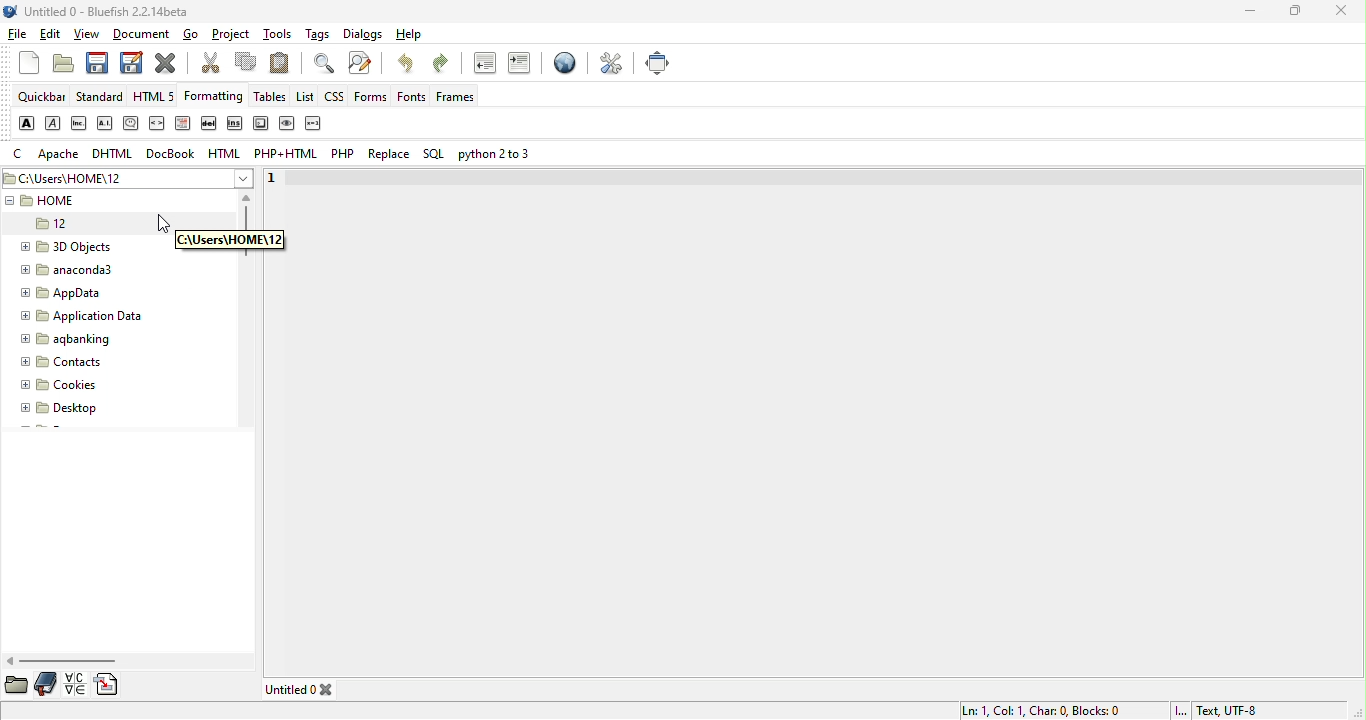 The width and height of the screenshot is (1366, 720). Describe the element at coordinates (52, 35) in the screenshot. I see `edit` at that location.